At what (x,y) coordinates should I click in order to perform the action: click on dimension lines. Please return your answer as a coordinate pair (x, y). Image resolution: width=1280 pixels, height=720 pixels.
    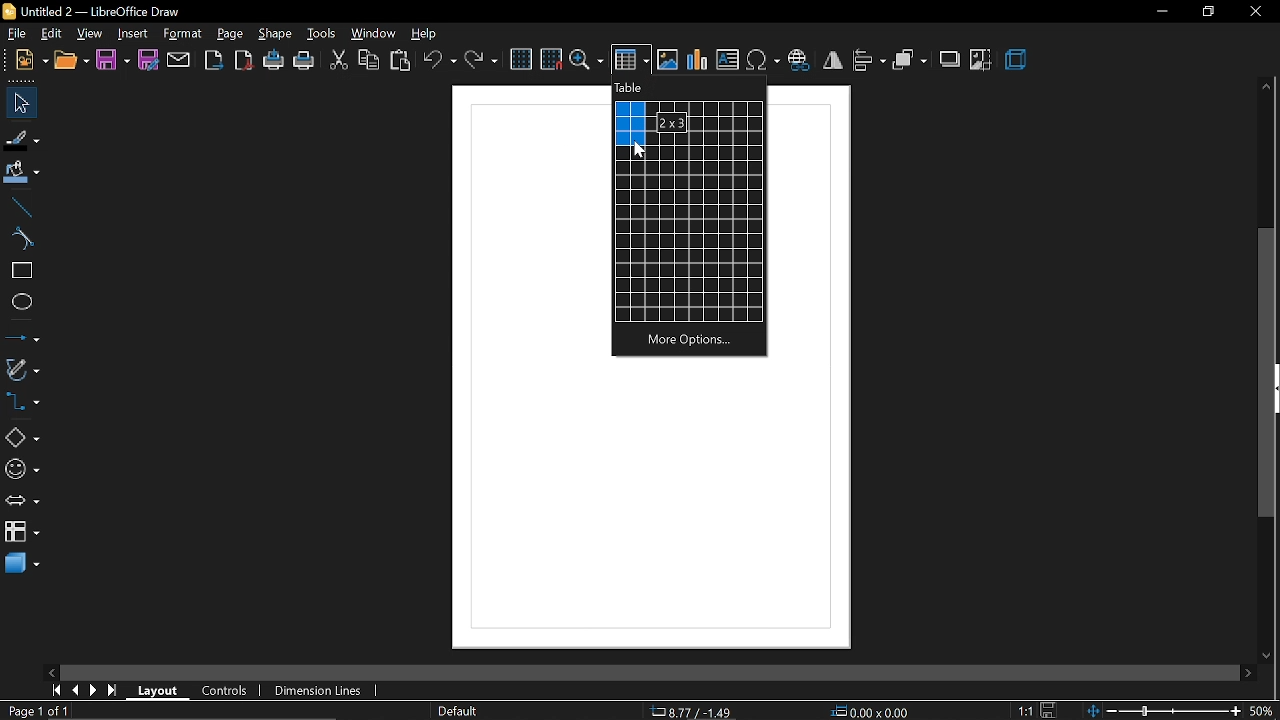
    Looking at the image, I should click on (321, 689).